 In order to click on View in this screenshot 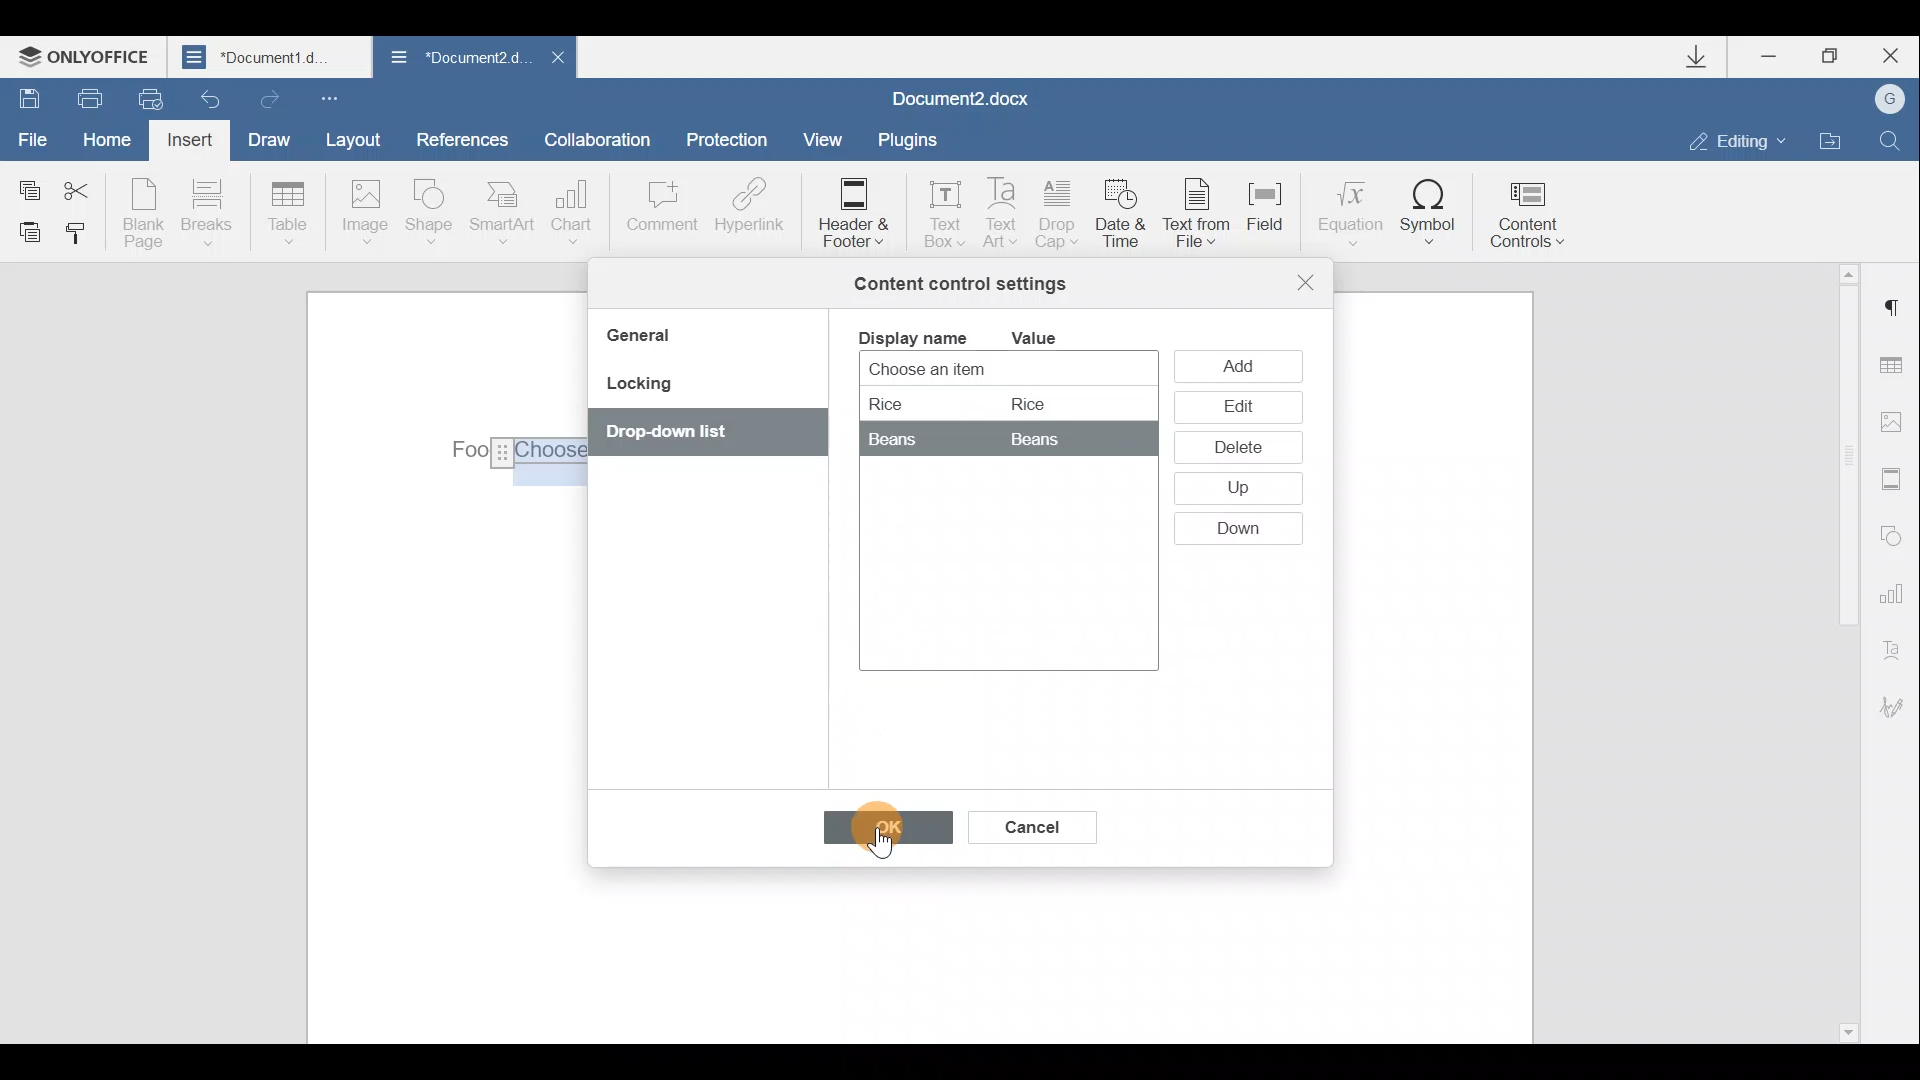, I will do `click(824, 138)`.